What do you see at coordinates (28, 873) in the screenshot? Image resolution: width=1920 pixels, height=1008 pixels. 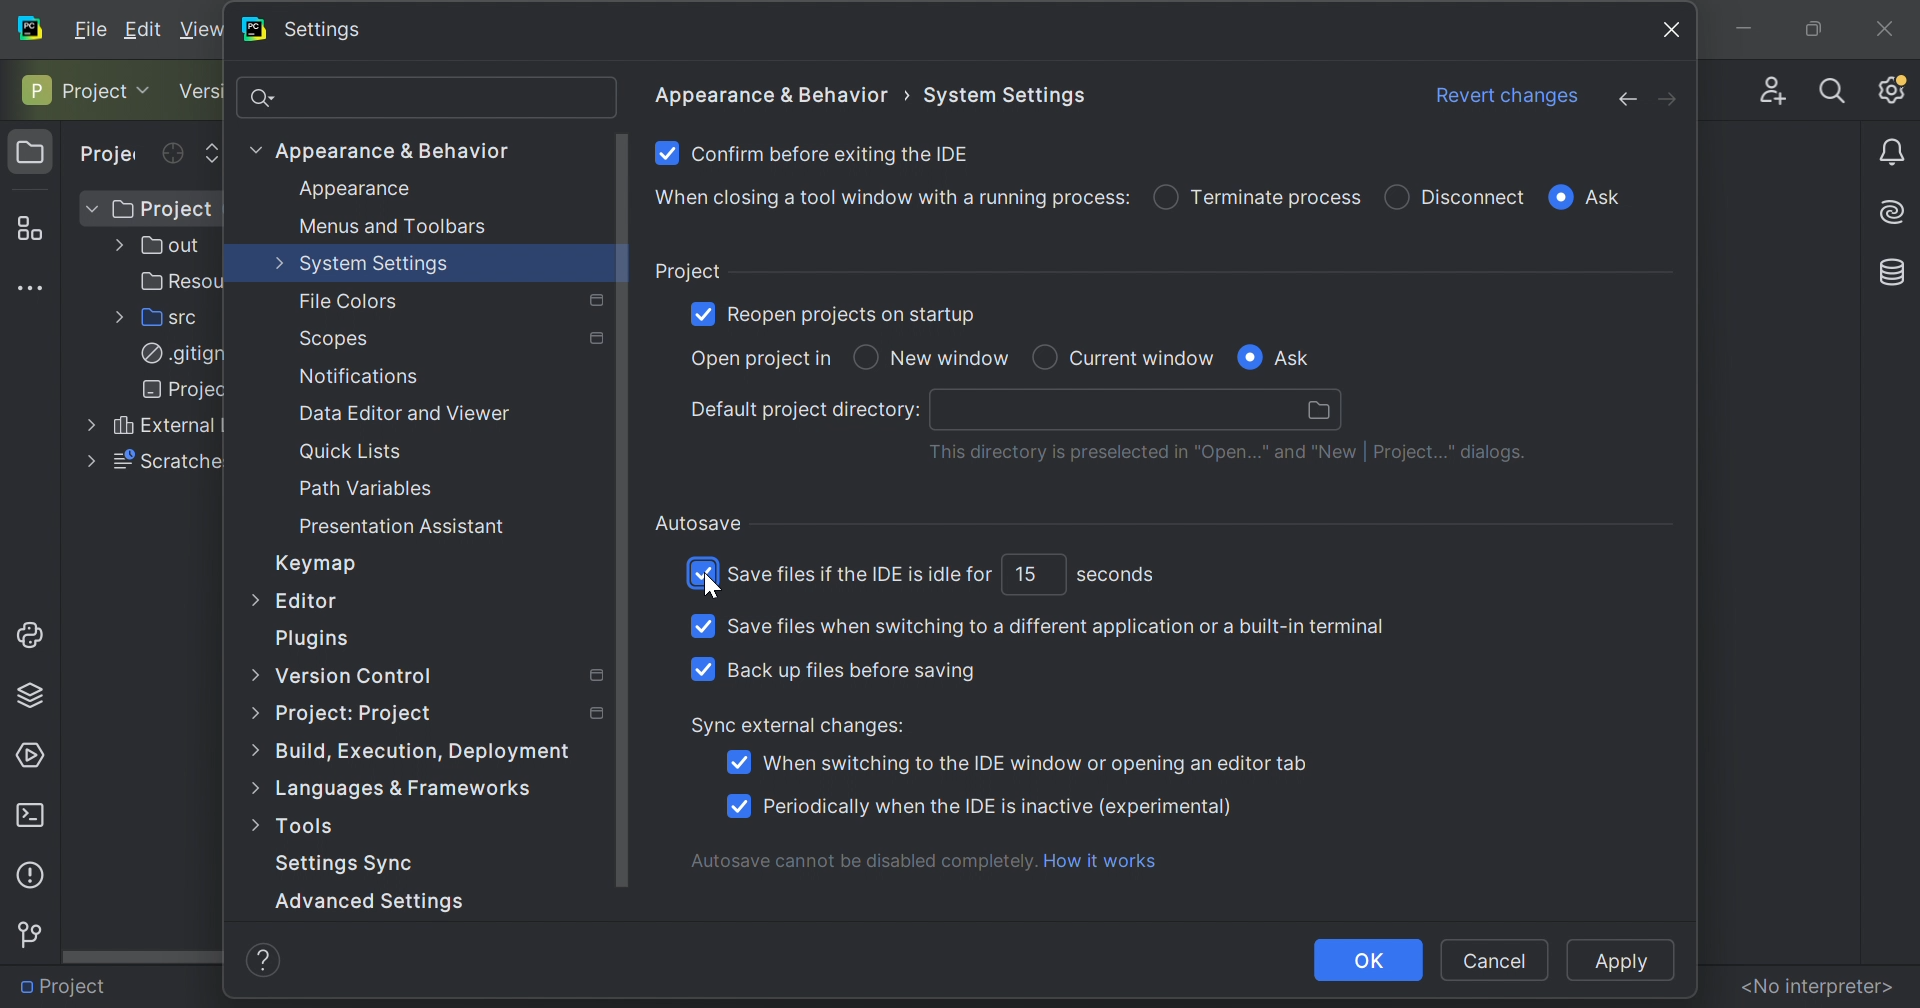 I see `Problems` at bounding box center [28, 873].